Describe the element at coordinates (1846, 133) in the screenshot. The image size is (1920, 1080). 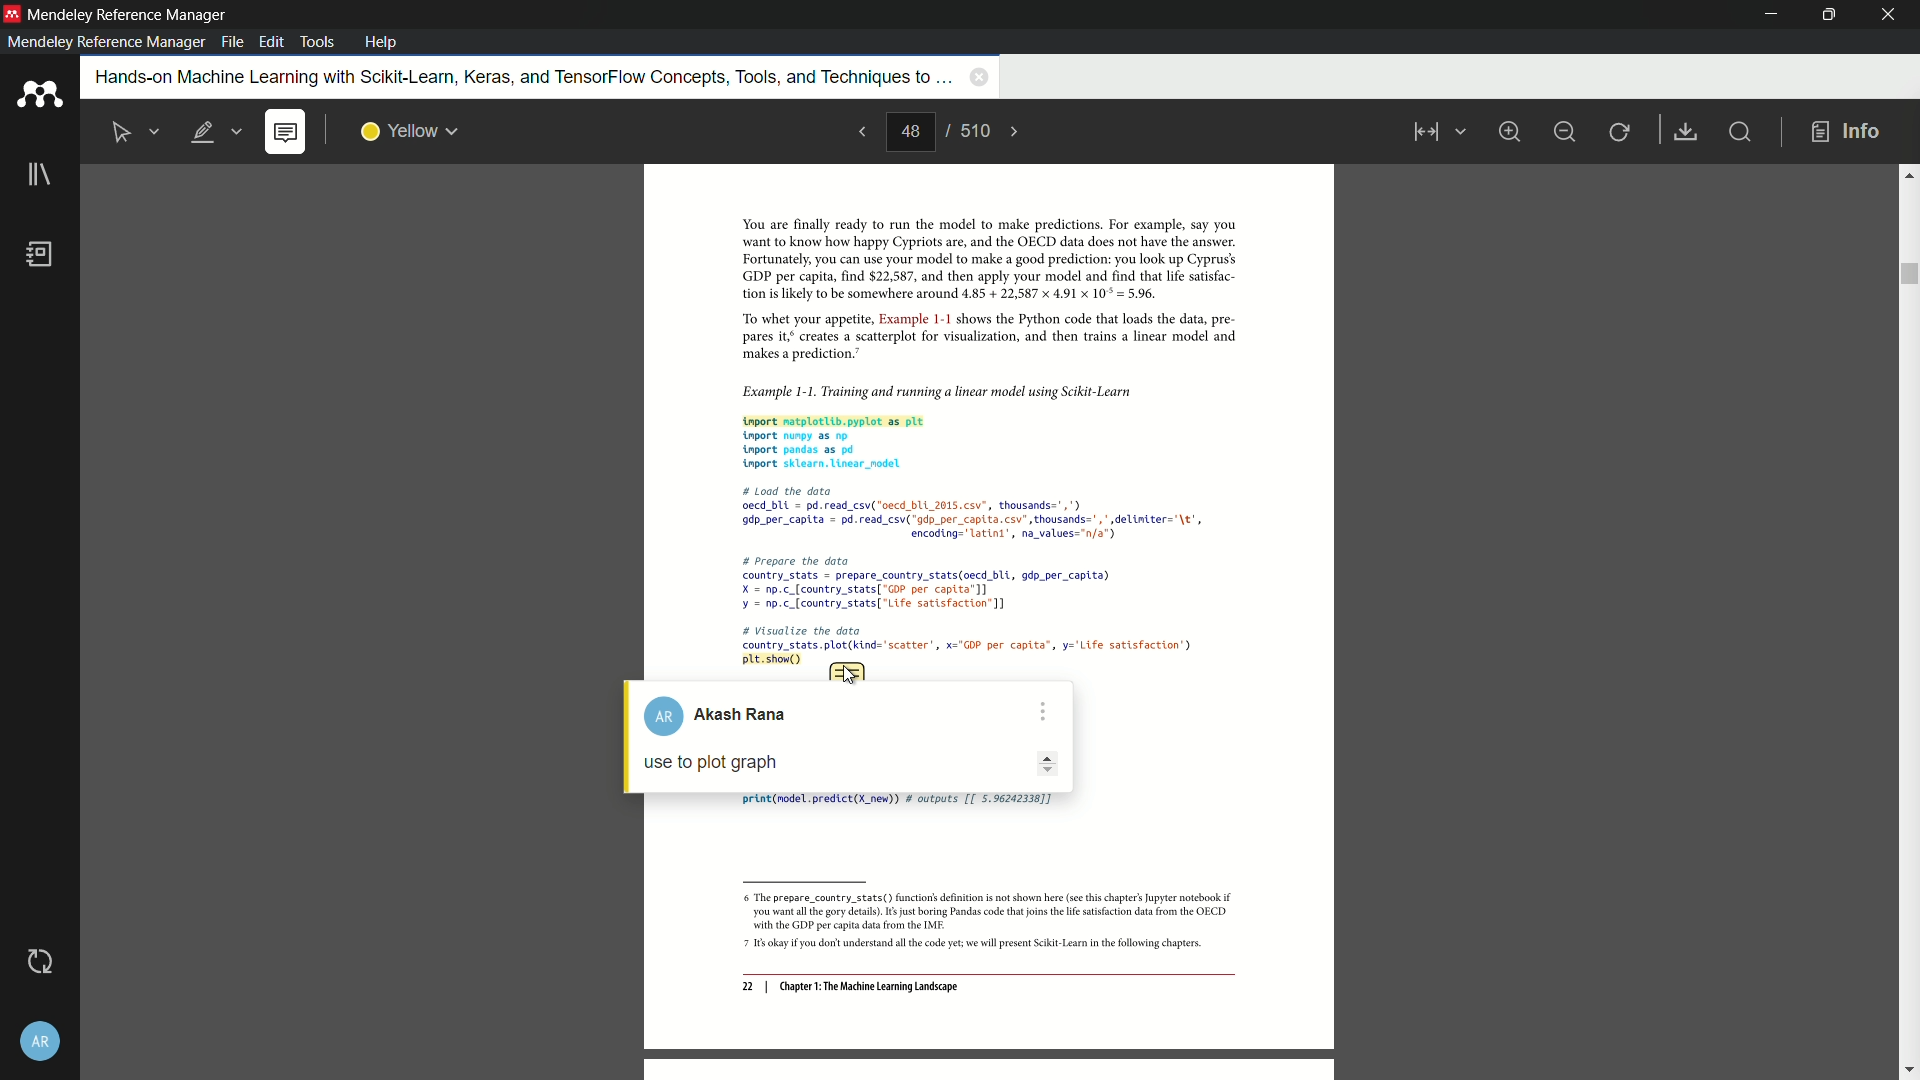
I see `info` at that location.